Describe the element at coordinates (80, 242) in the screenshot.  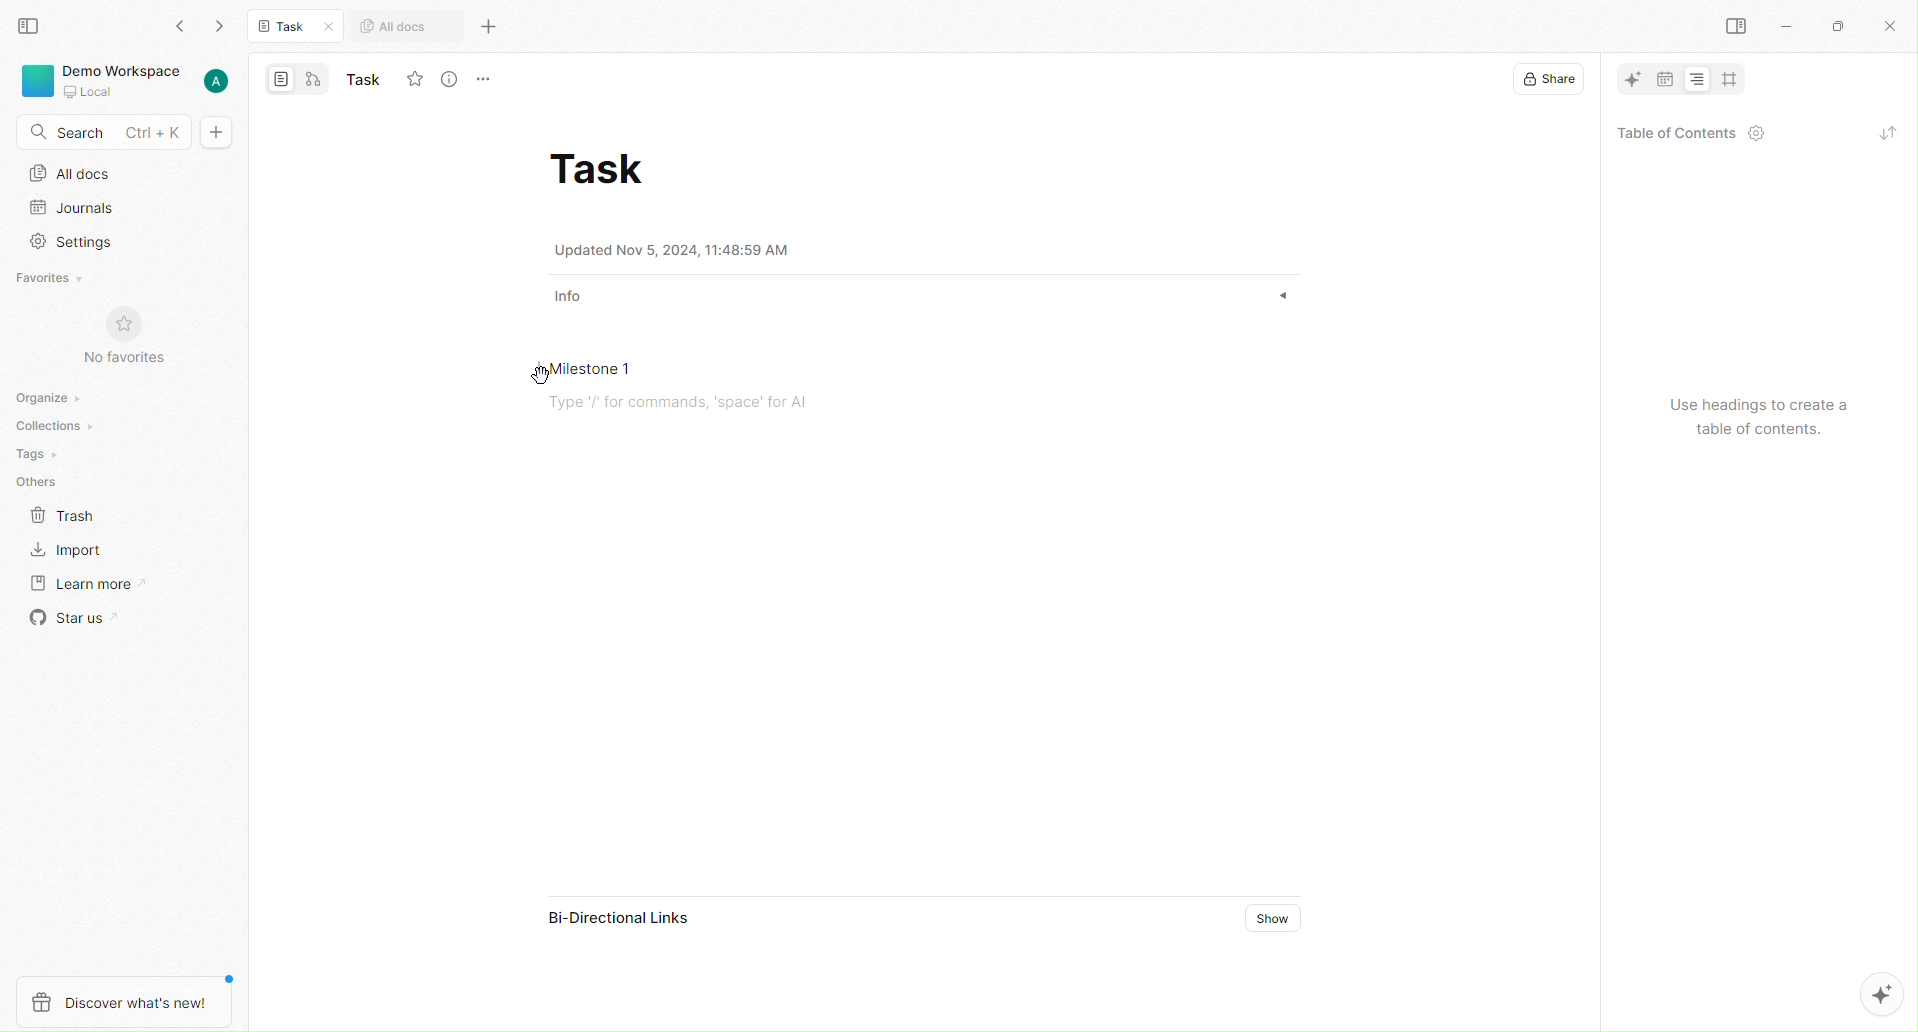
I see `Settings` at that location.